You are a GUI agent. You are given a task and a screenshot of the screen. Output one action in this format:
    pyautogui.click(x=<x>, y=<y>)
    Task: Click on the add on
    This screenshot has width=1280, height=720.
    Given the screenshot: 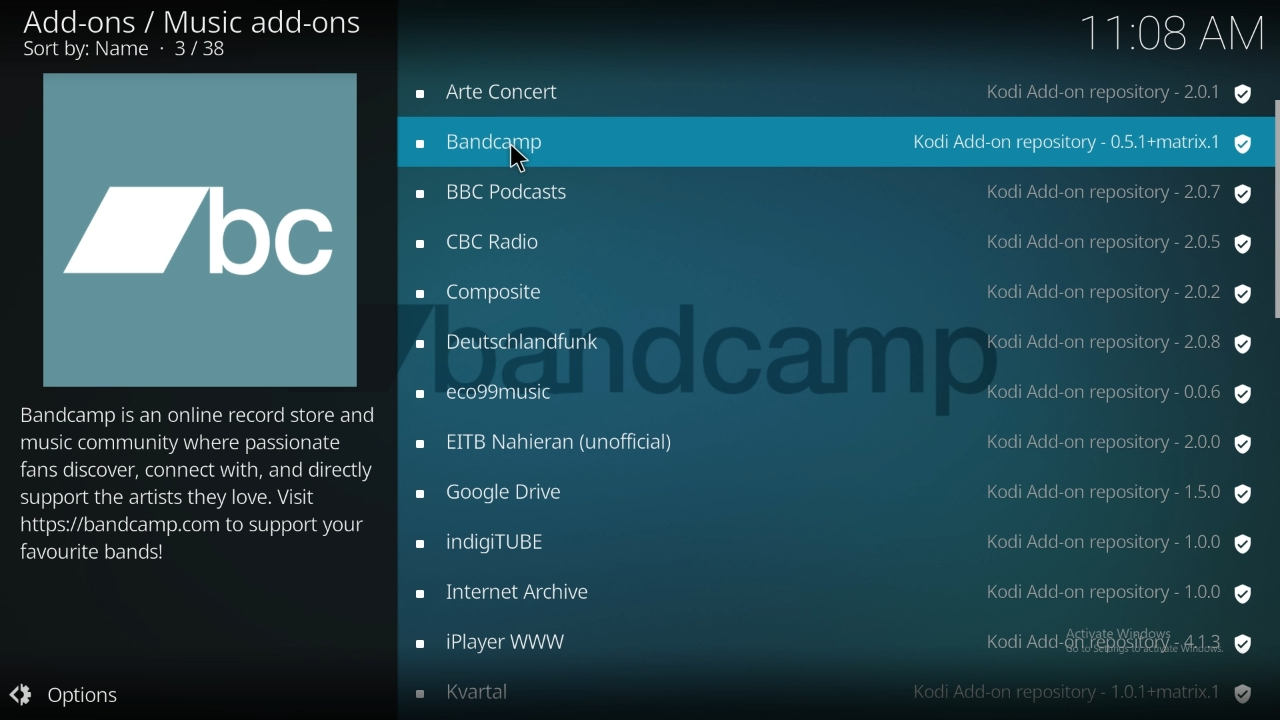 What is the action you would take?
    pyautogui.click(x=834, y=141)
    